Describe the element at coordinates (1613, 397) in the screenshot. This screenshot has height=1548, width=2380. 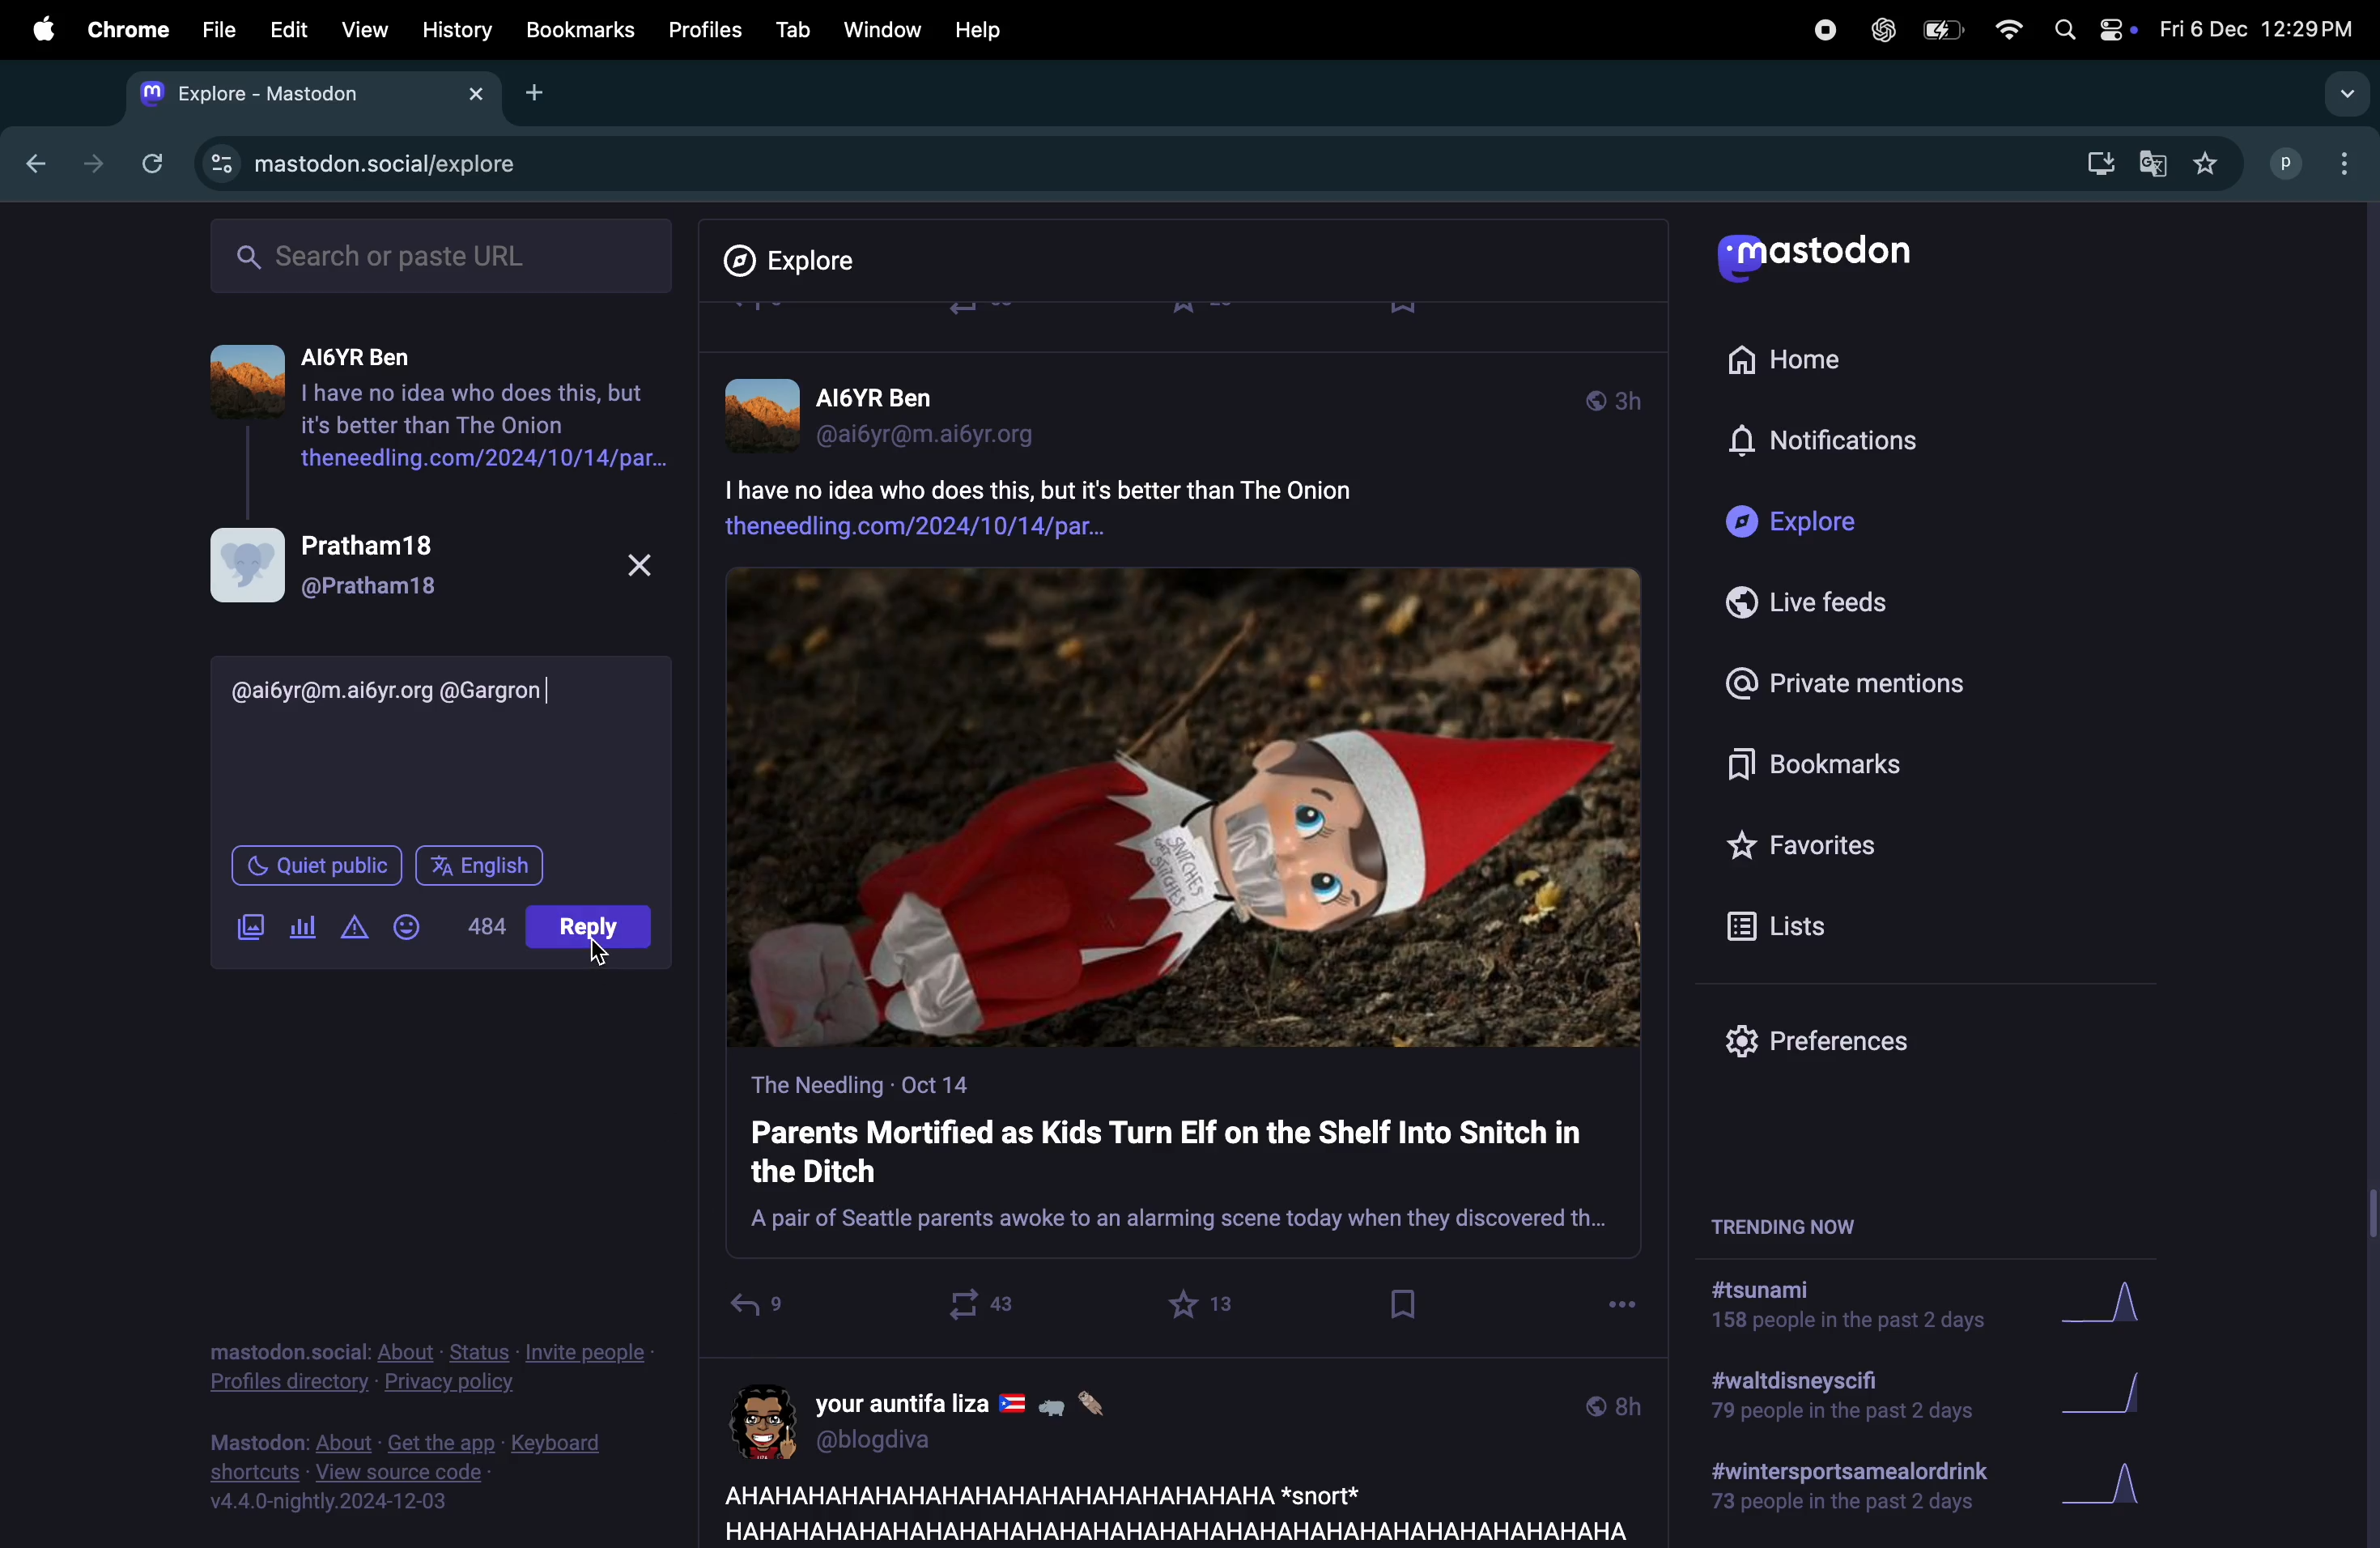
I see `time ago` at that location.